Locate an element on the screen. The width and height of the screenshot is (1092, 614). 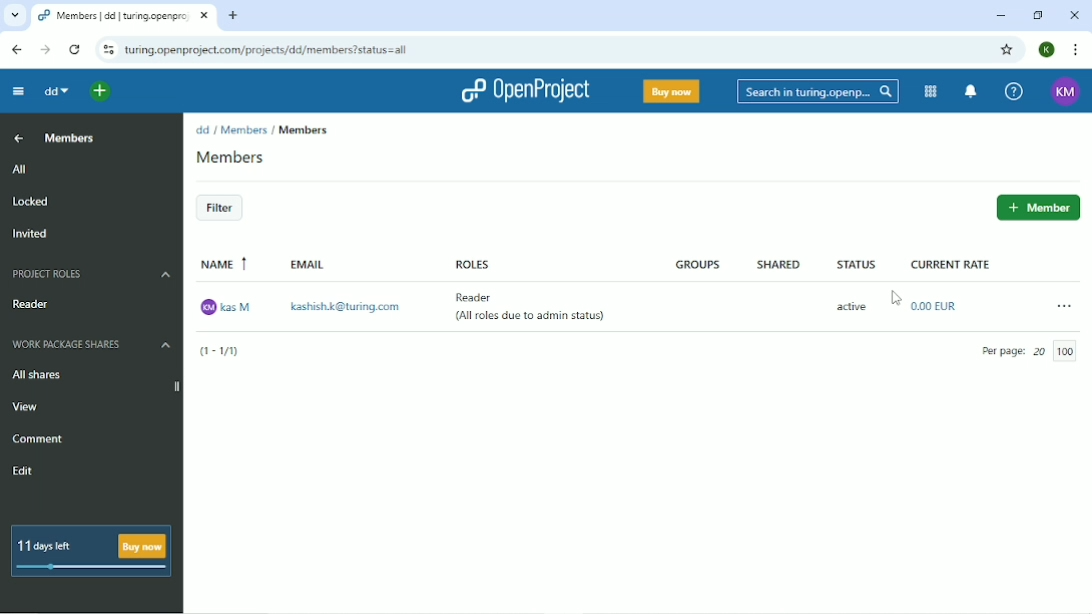
Buy now is located at coordinates (670, 91).